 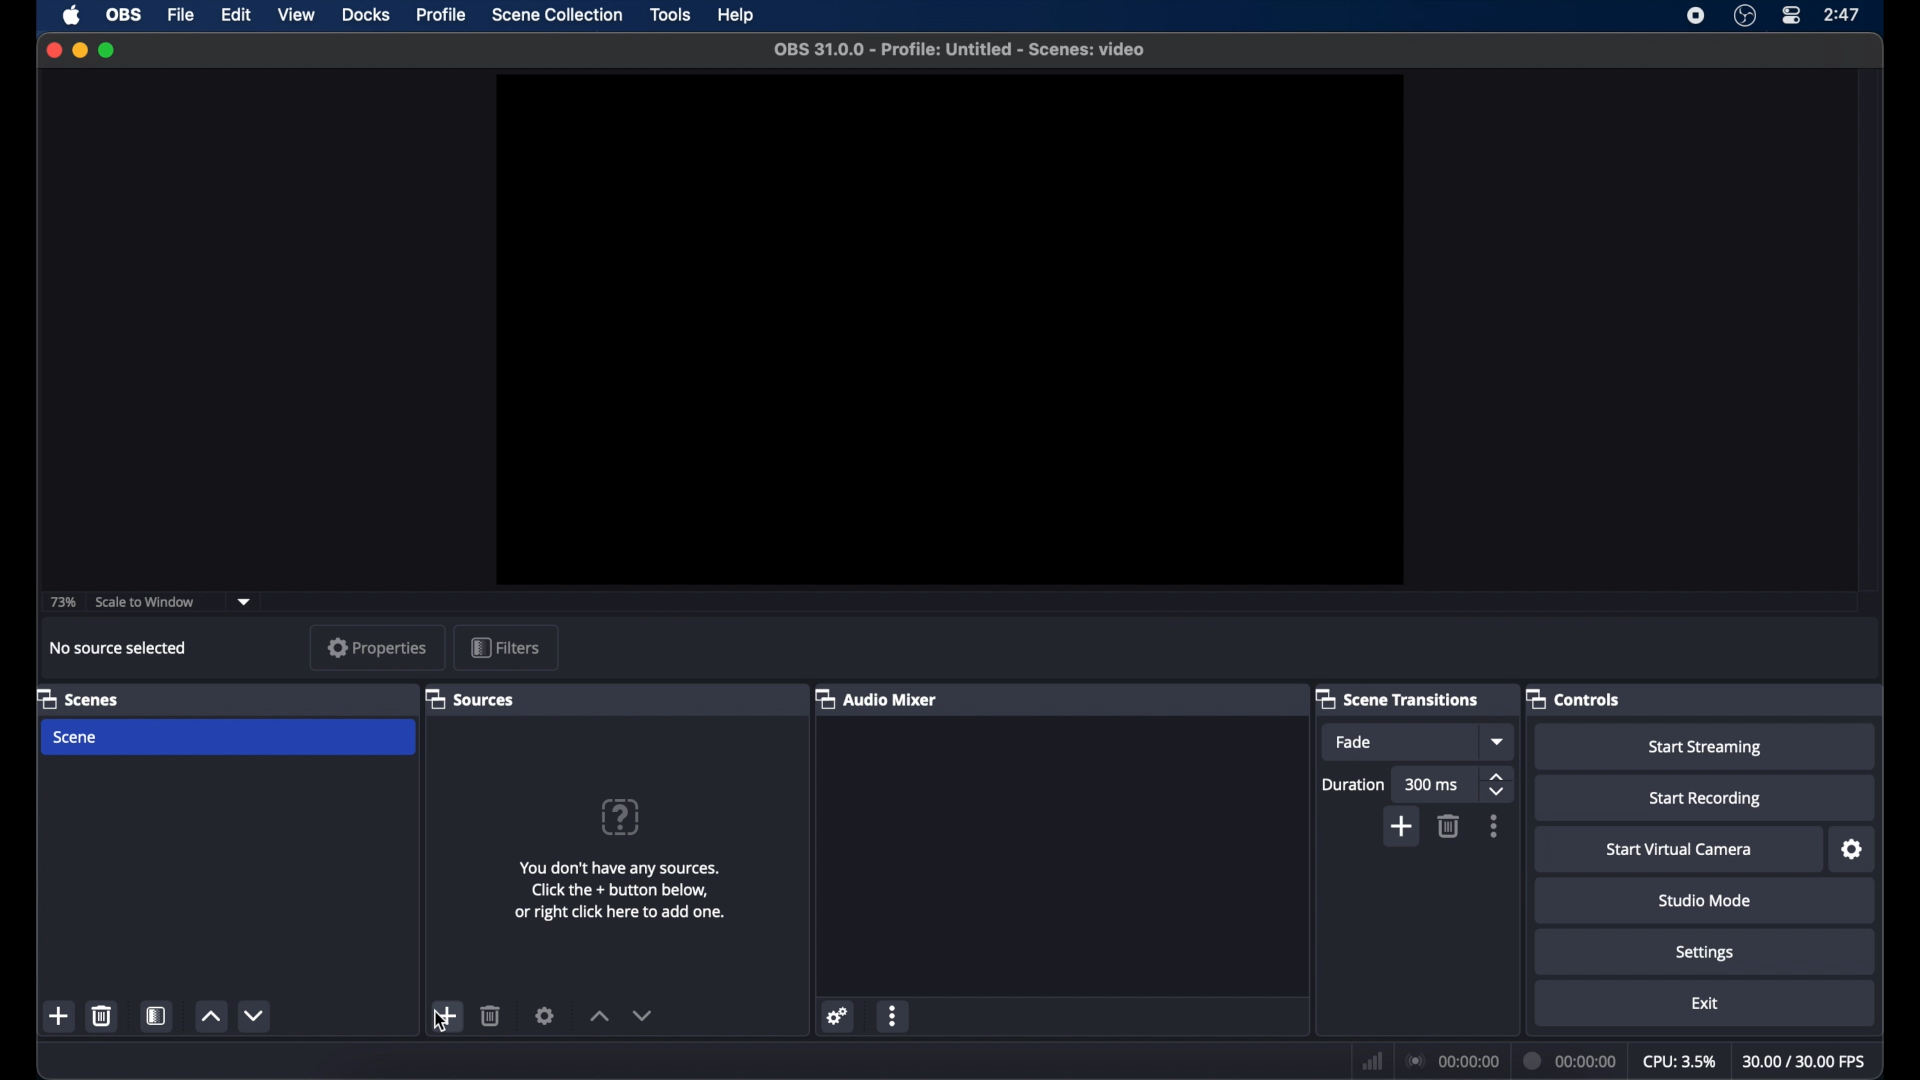 I want to click on settings, so click(x=545, y=1015).